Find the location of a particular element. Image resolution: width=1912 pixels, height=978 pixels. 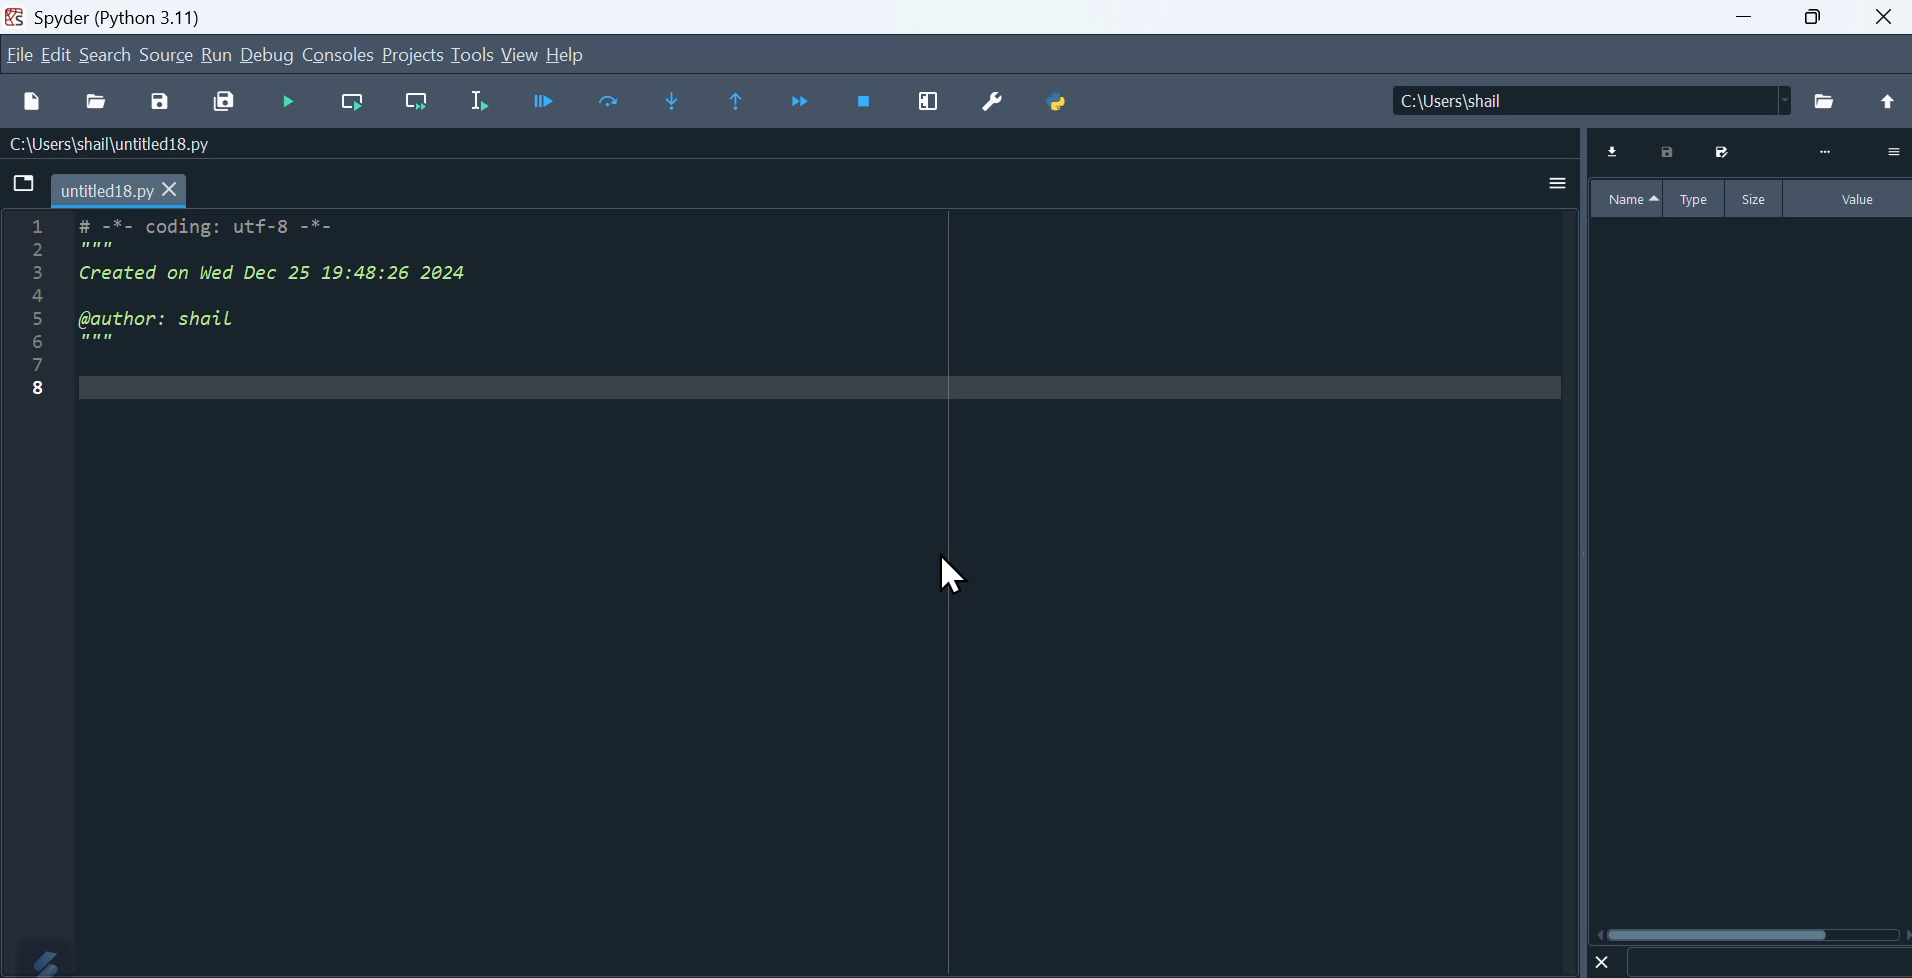

Folder is located at coordinates (1826, 102).